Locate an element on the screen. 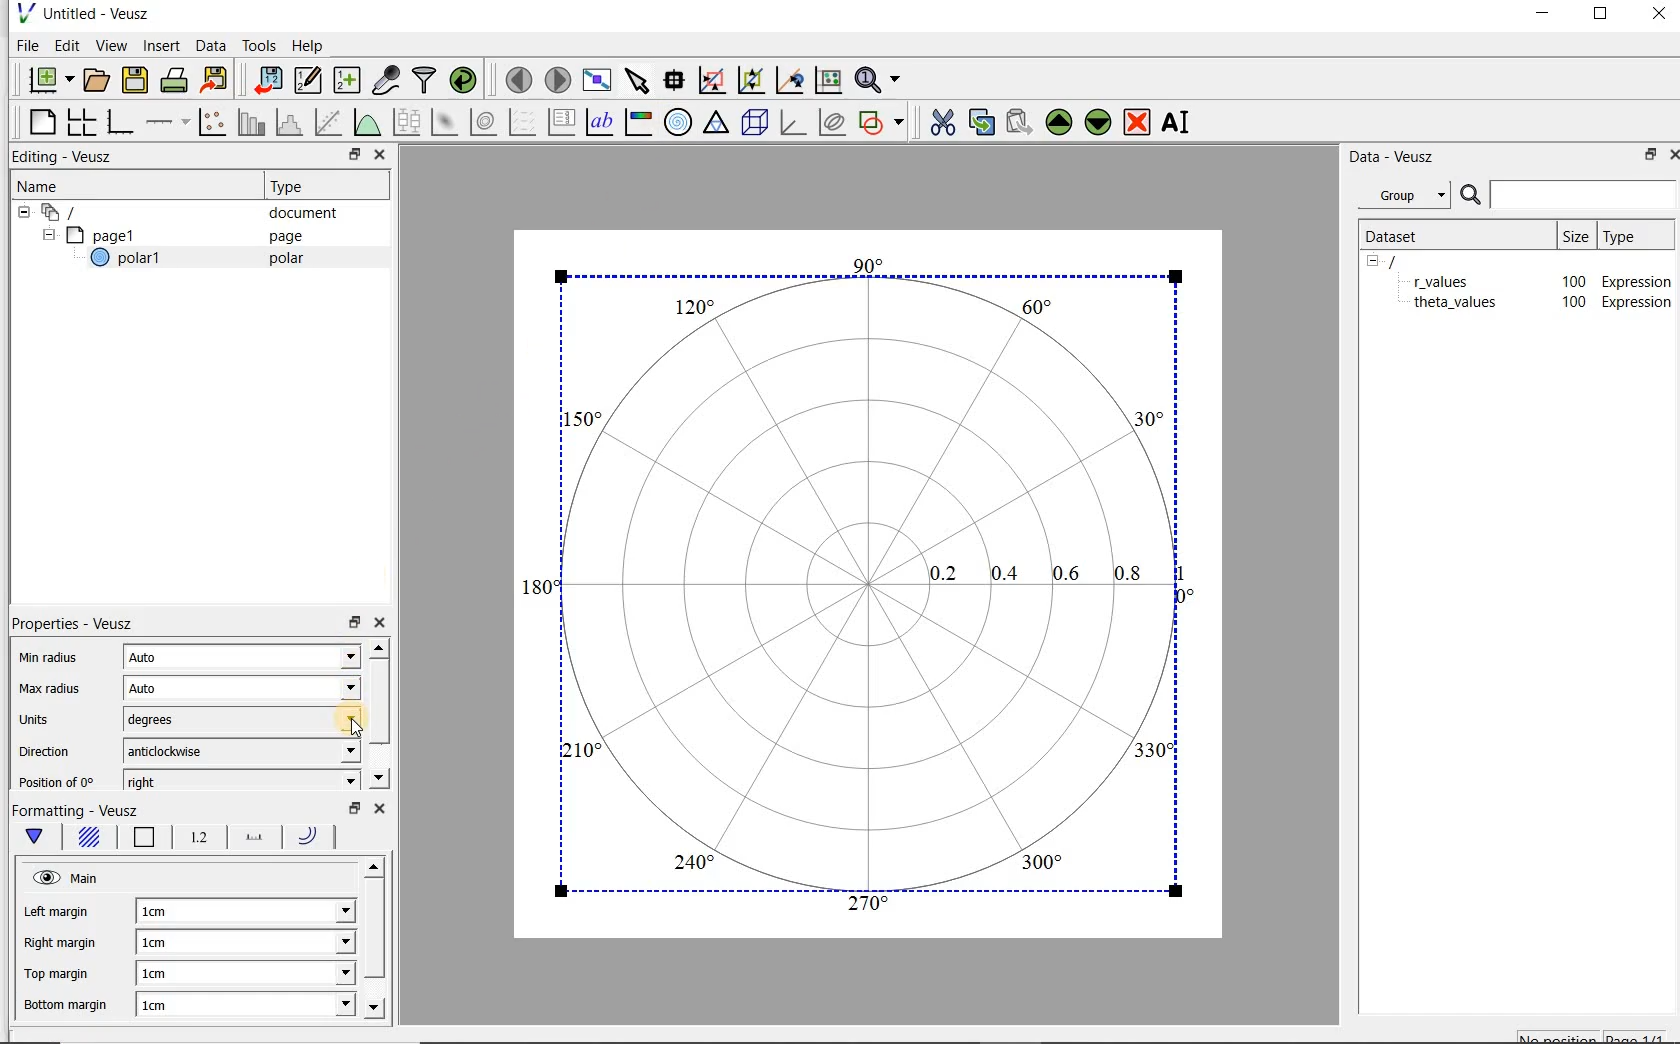 The height and width of the screenshot is (1044, 1680). File is located at coordinates (24, 46).